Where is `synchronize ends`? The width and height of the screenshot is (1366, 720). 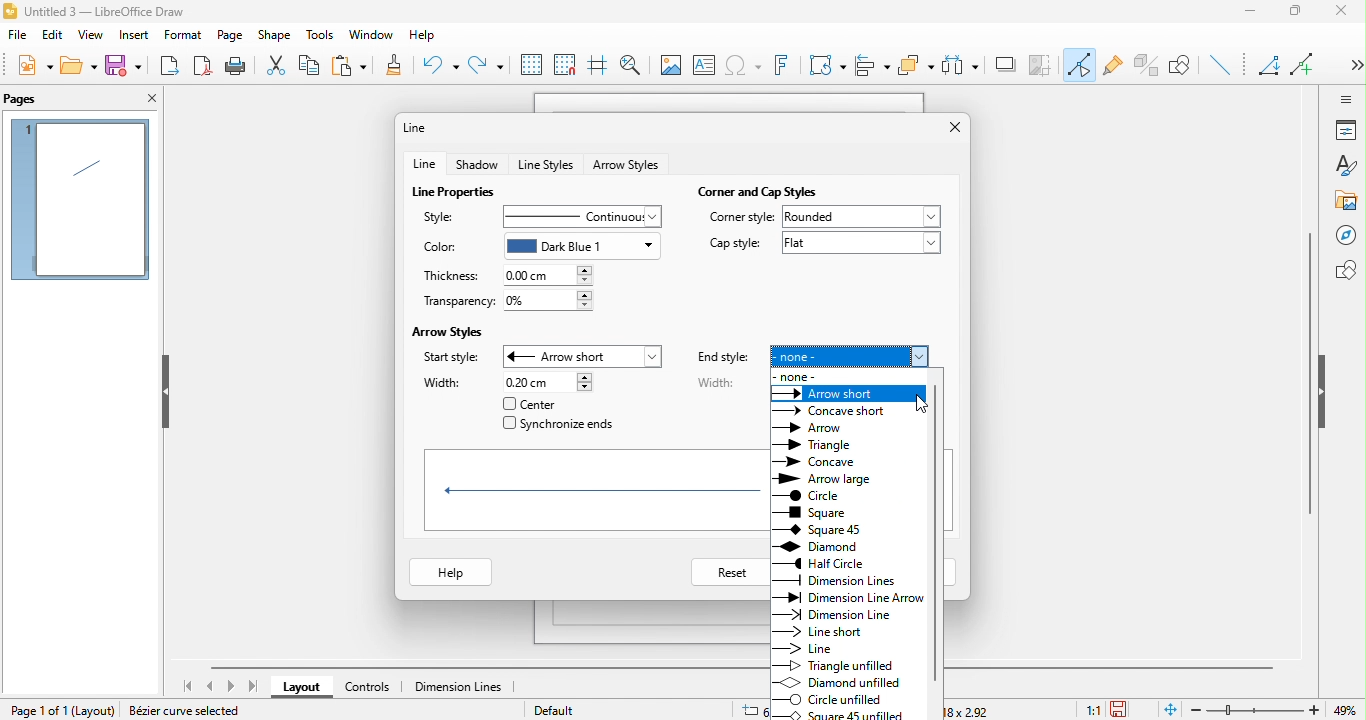
synchronize ends is located at coordinates (561, 426).